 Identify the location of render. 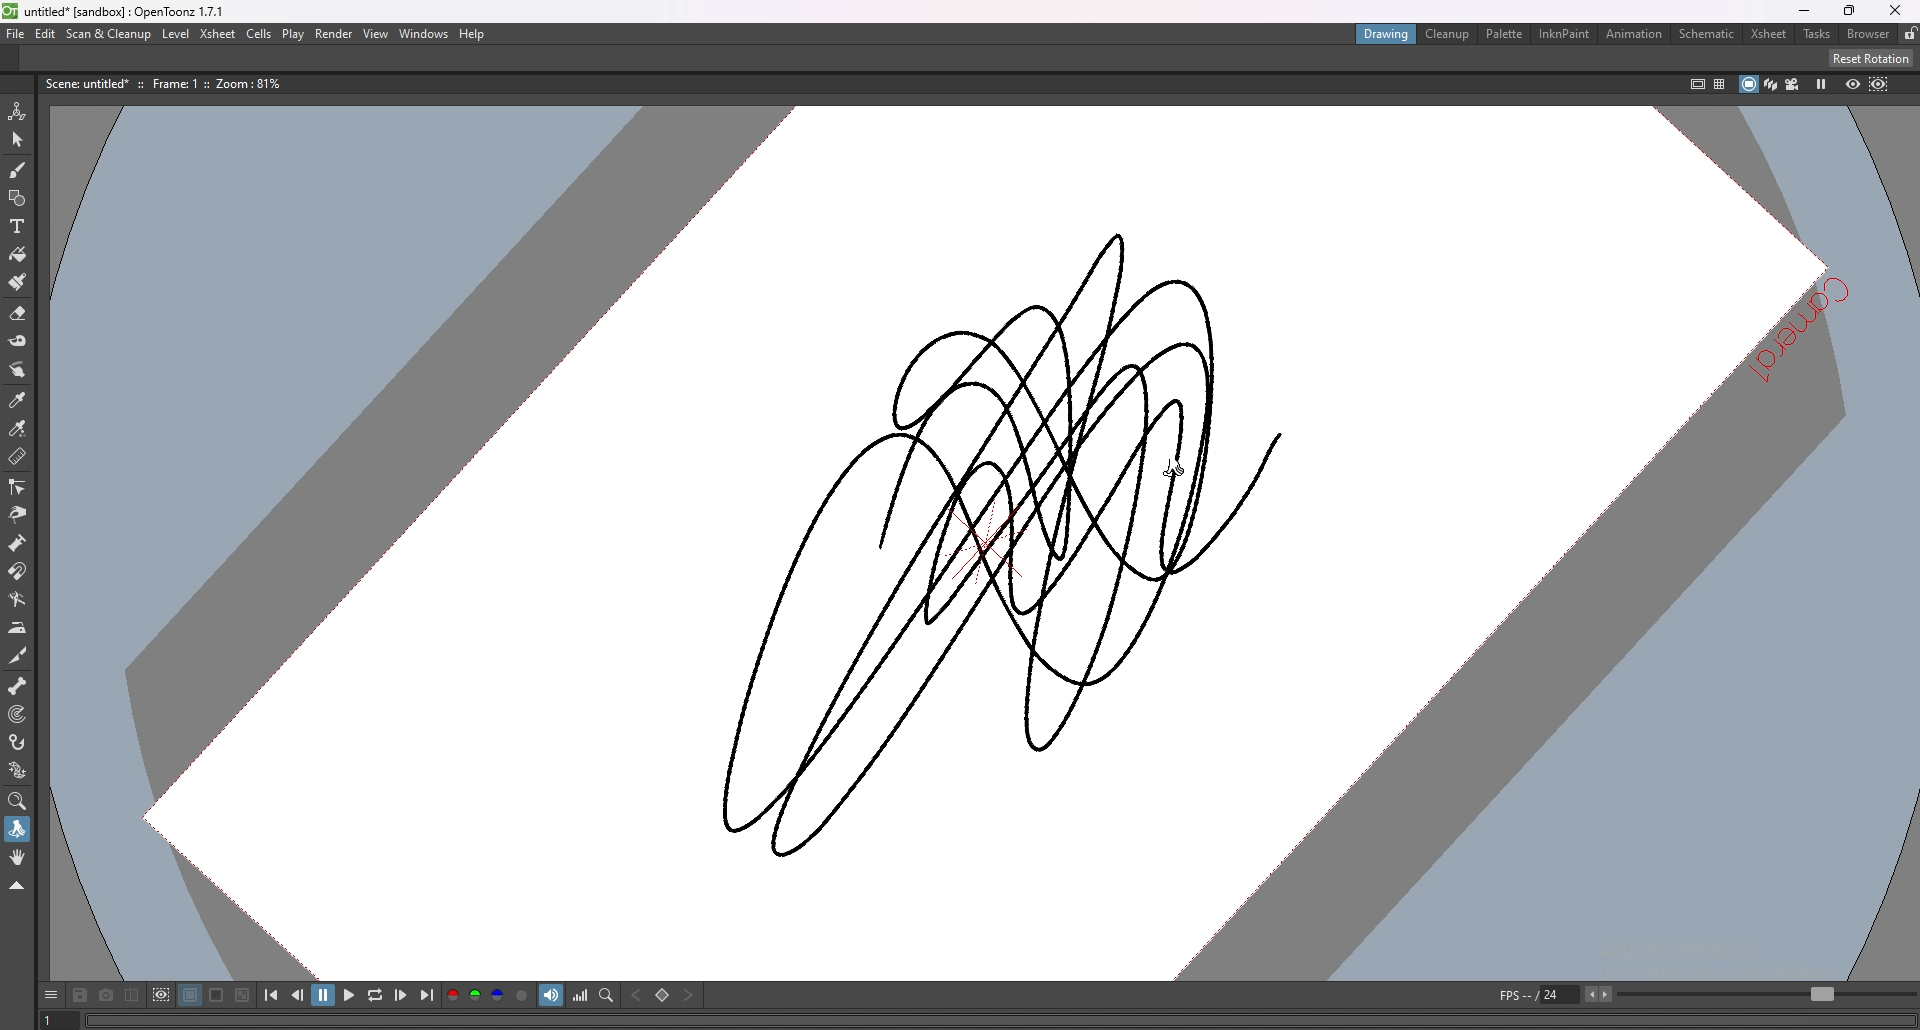
(334, 33).